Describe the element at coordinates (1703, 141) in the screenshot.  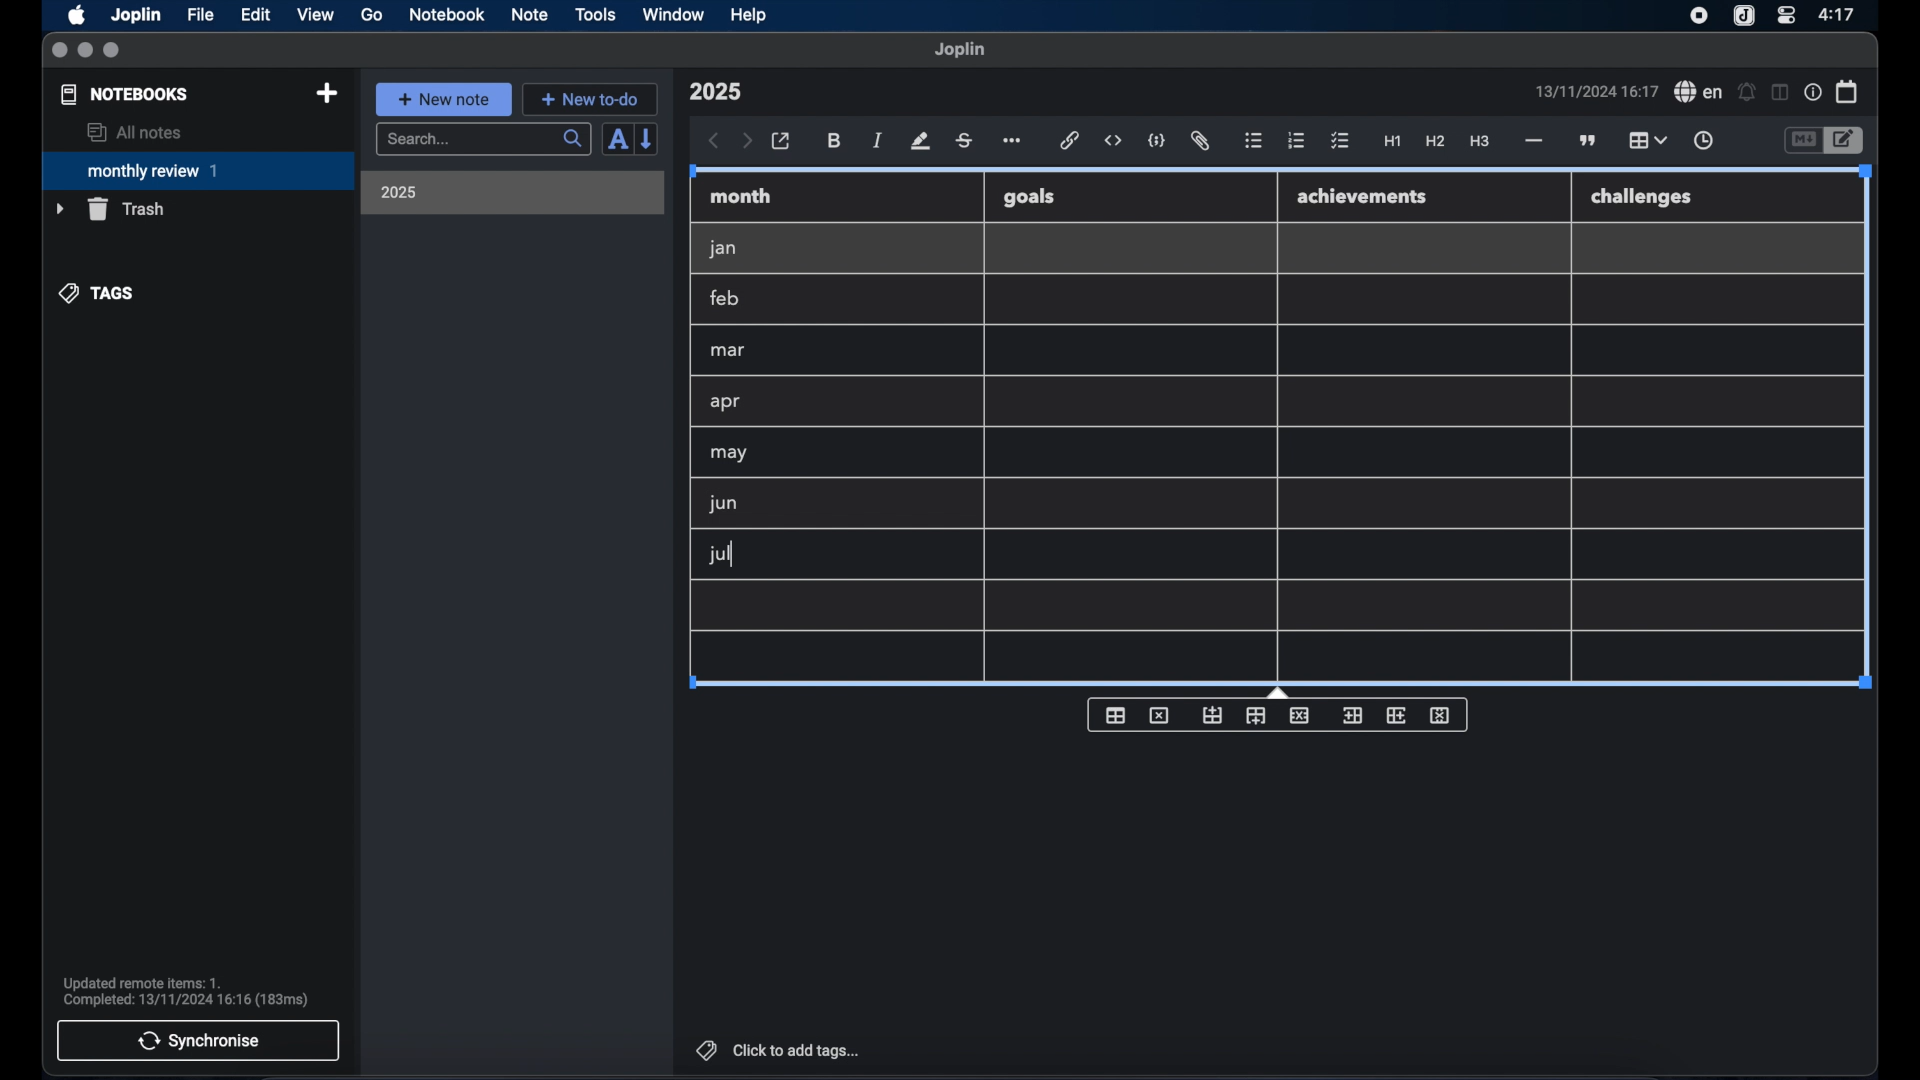
I see `insert time` at that location.